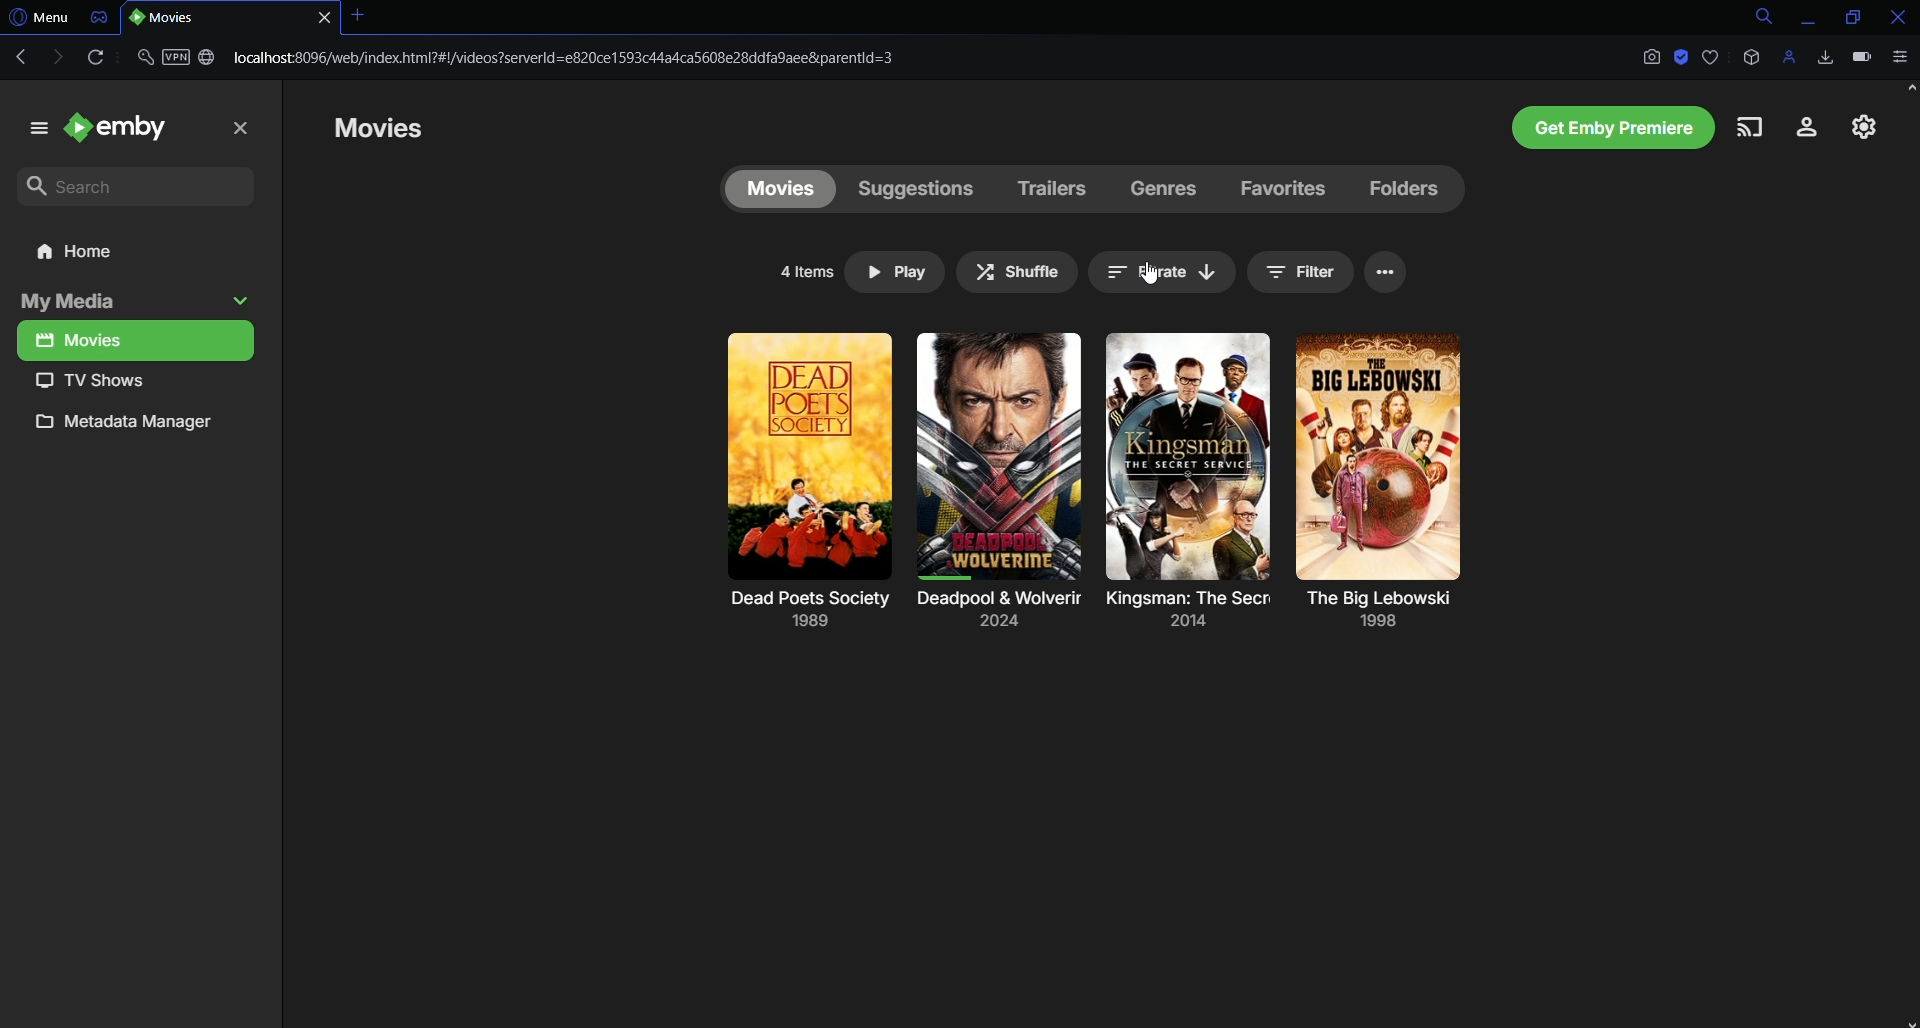 This screenshot has width=1920, height=1028. What do you see at coordinates (94, 59) in the screenshot?
I see `Reload` at bounding box center [94, 59].